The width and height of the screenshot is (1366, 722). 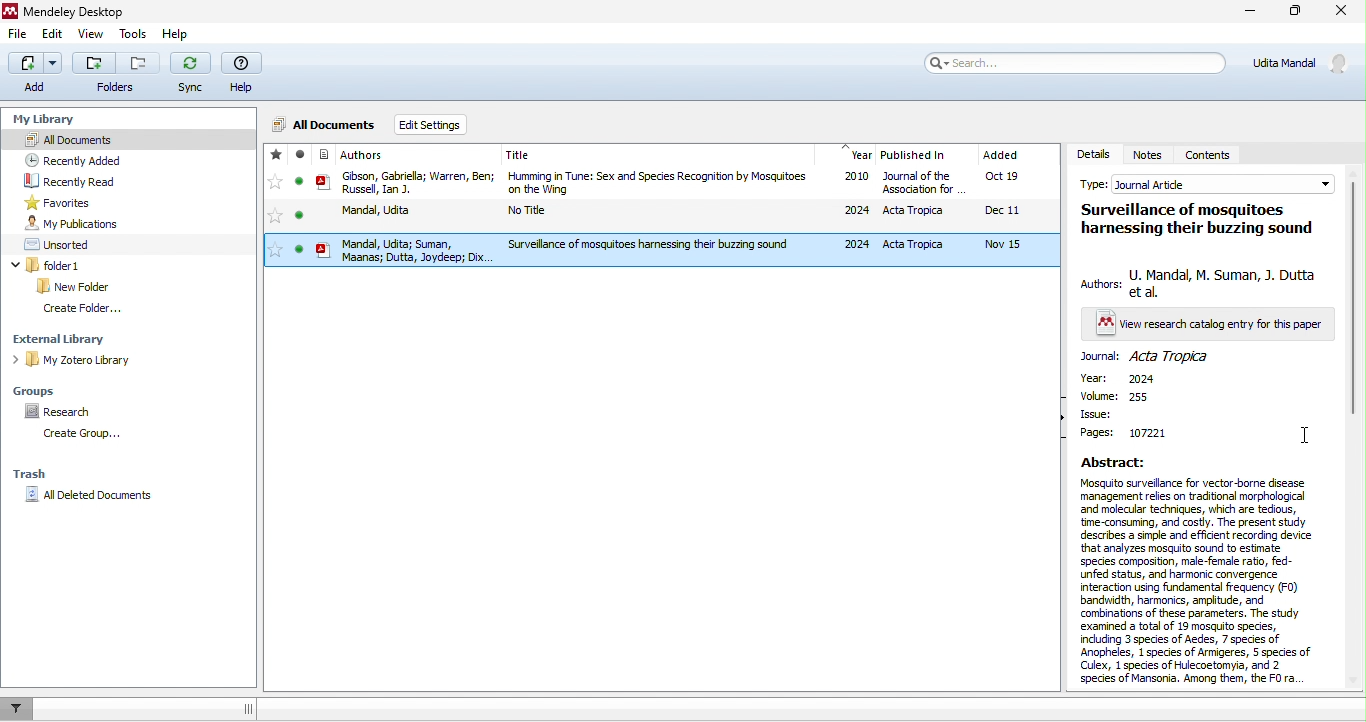 What do you see at coordinates (30, 473) in the screenshot?
I see `trash` at bounding box center [30, 473].